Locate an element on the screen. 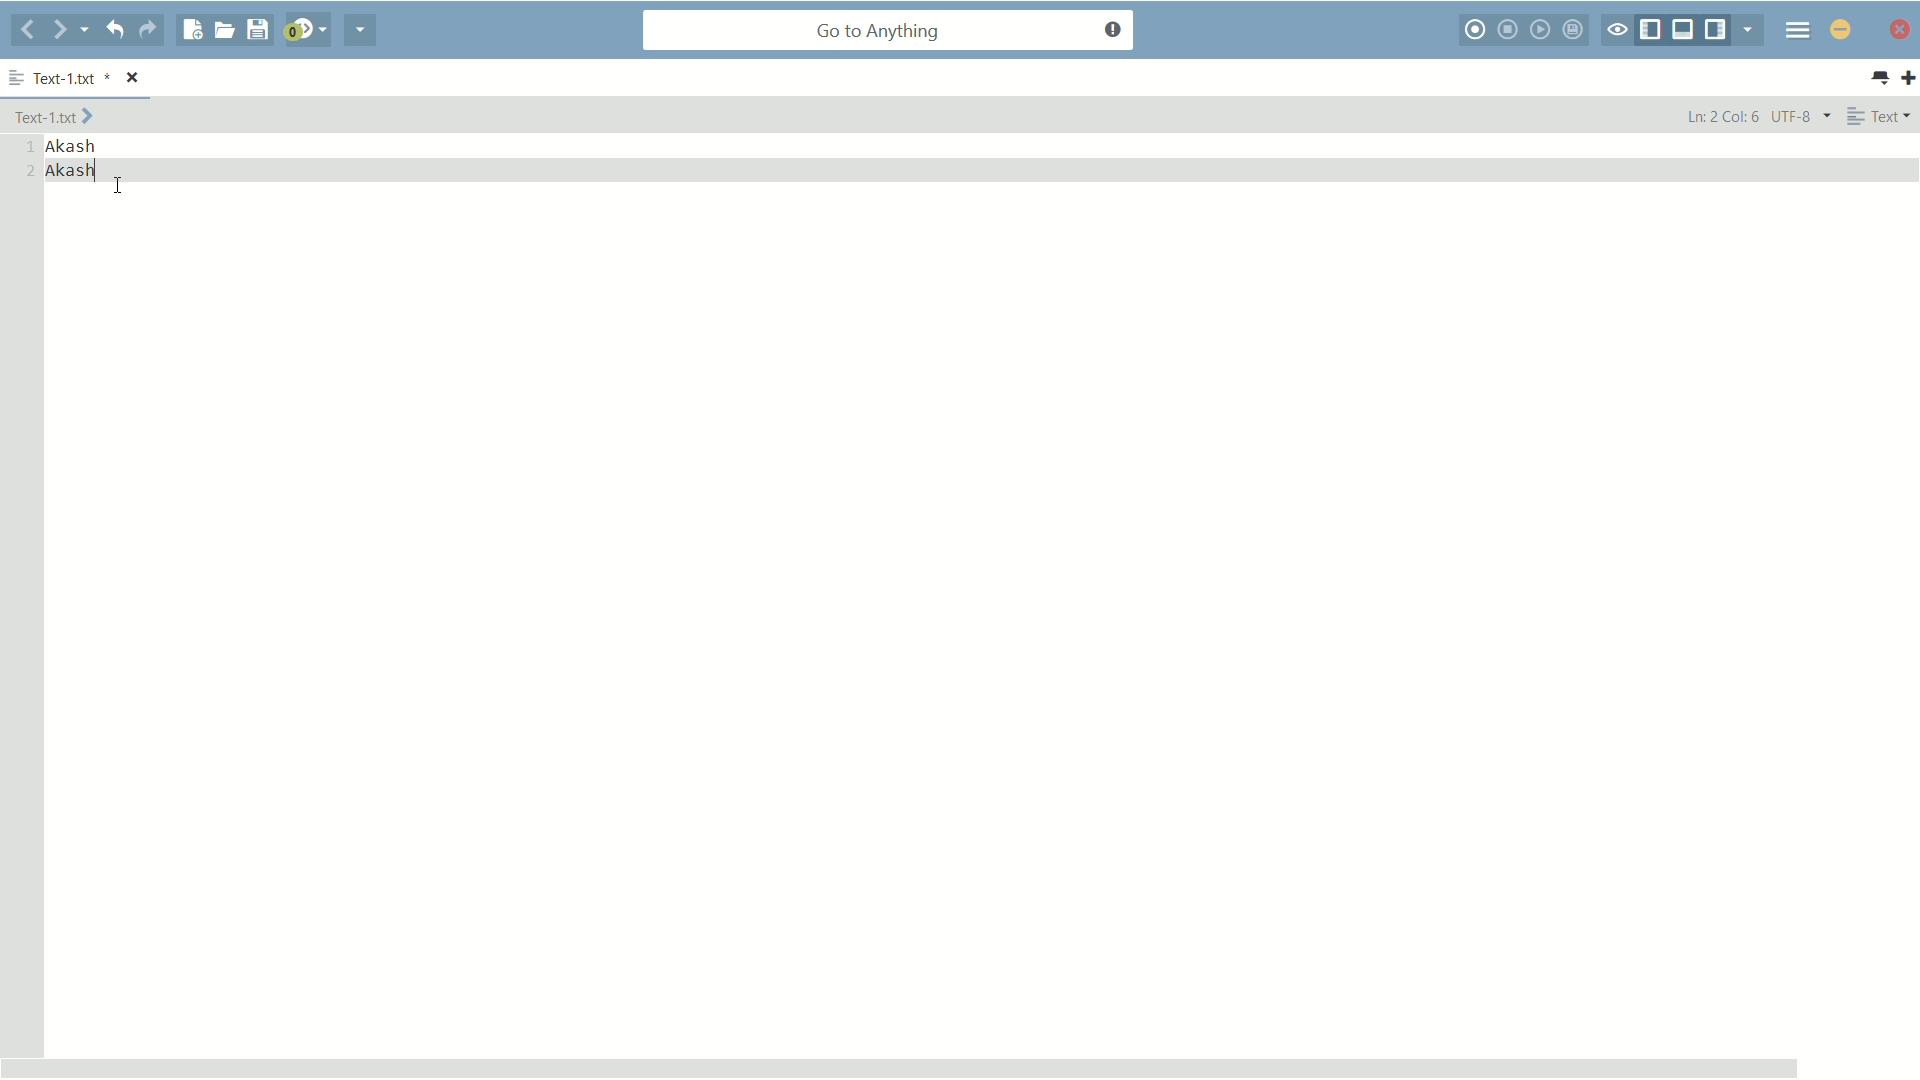 The height and width of the screenshot is (1080, 1920). close app is located at coordinates (1902, 30).